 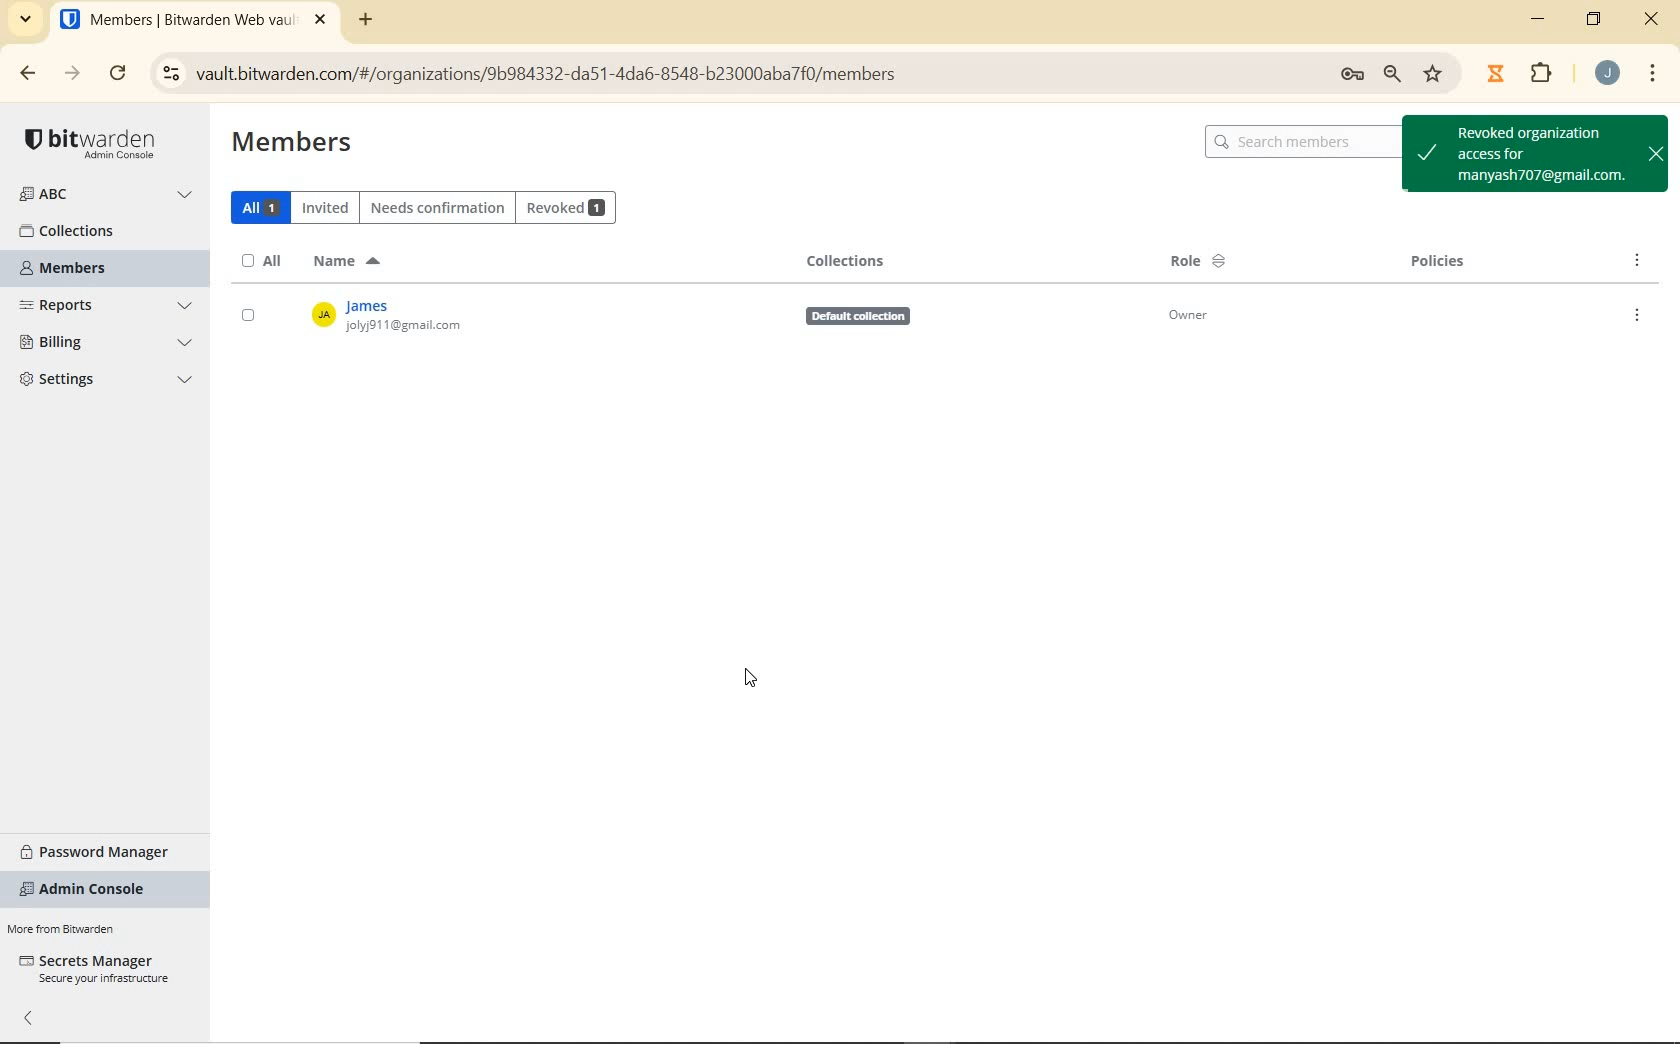 I want to click on Q search members, so click(x=1290, y=142).